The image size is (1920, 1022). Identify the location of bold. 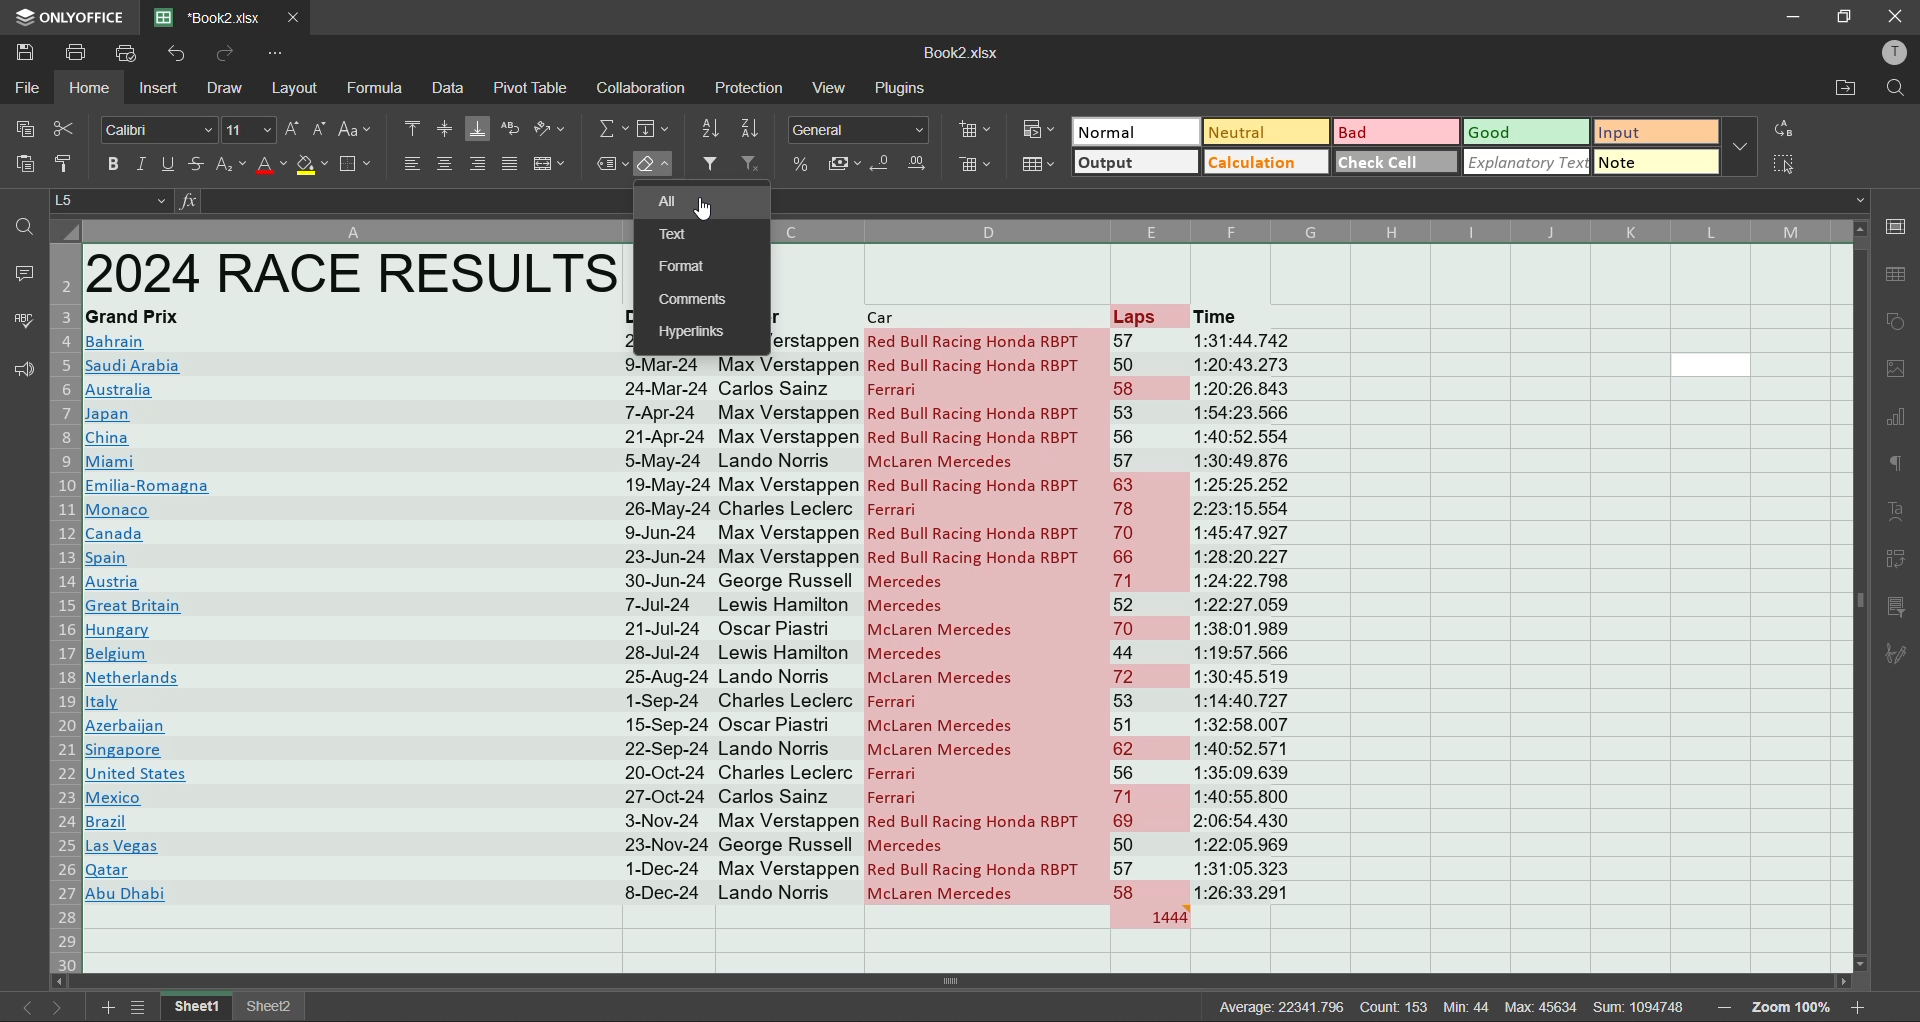
(108, 164).